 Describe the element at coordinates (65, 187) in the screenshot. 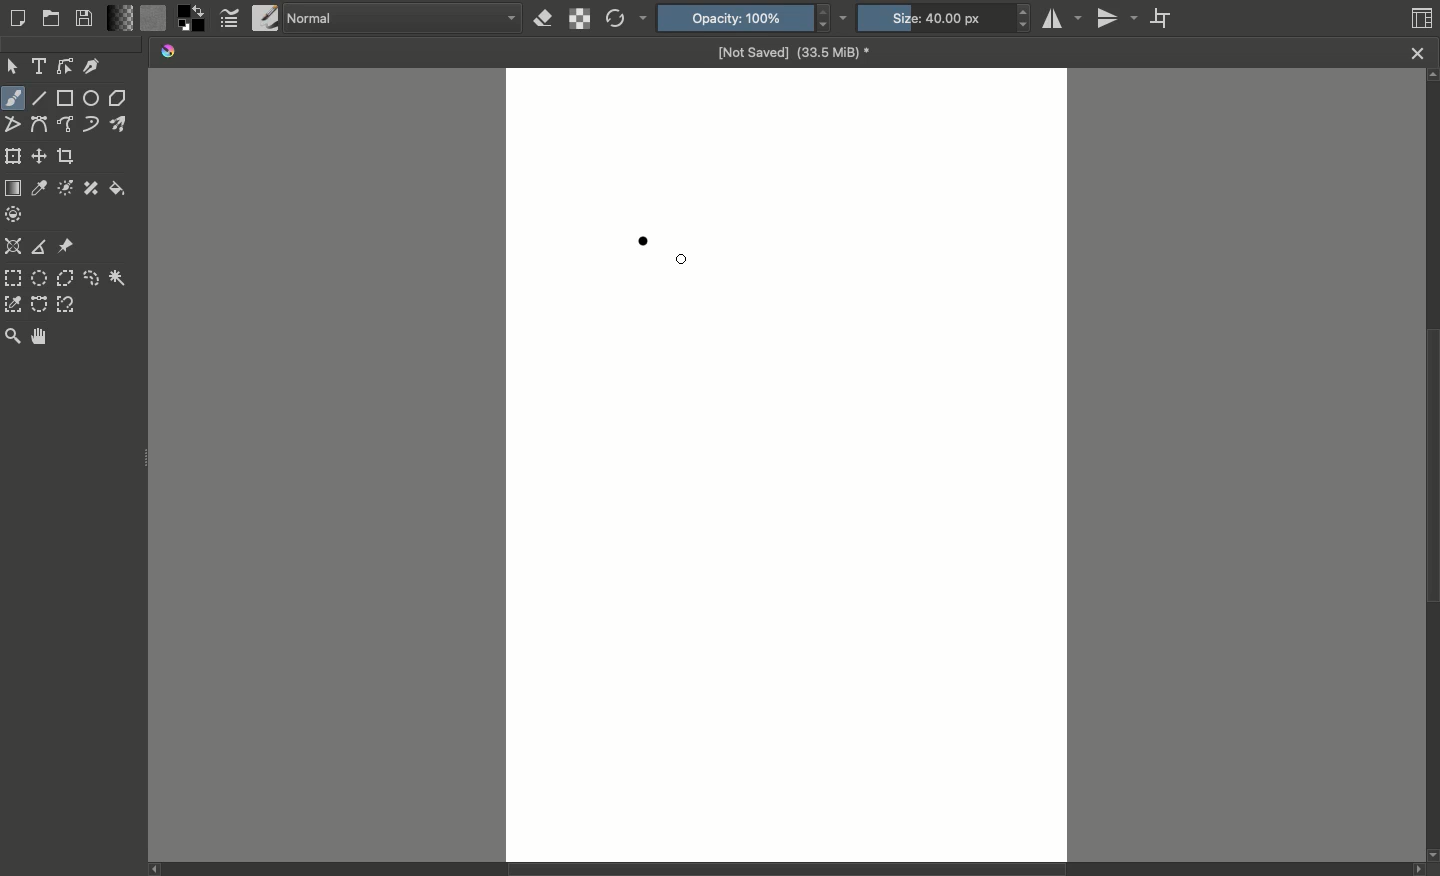

I see `Colorize mark tool` at that location.